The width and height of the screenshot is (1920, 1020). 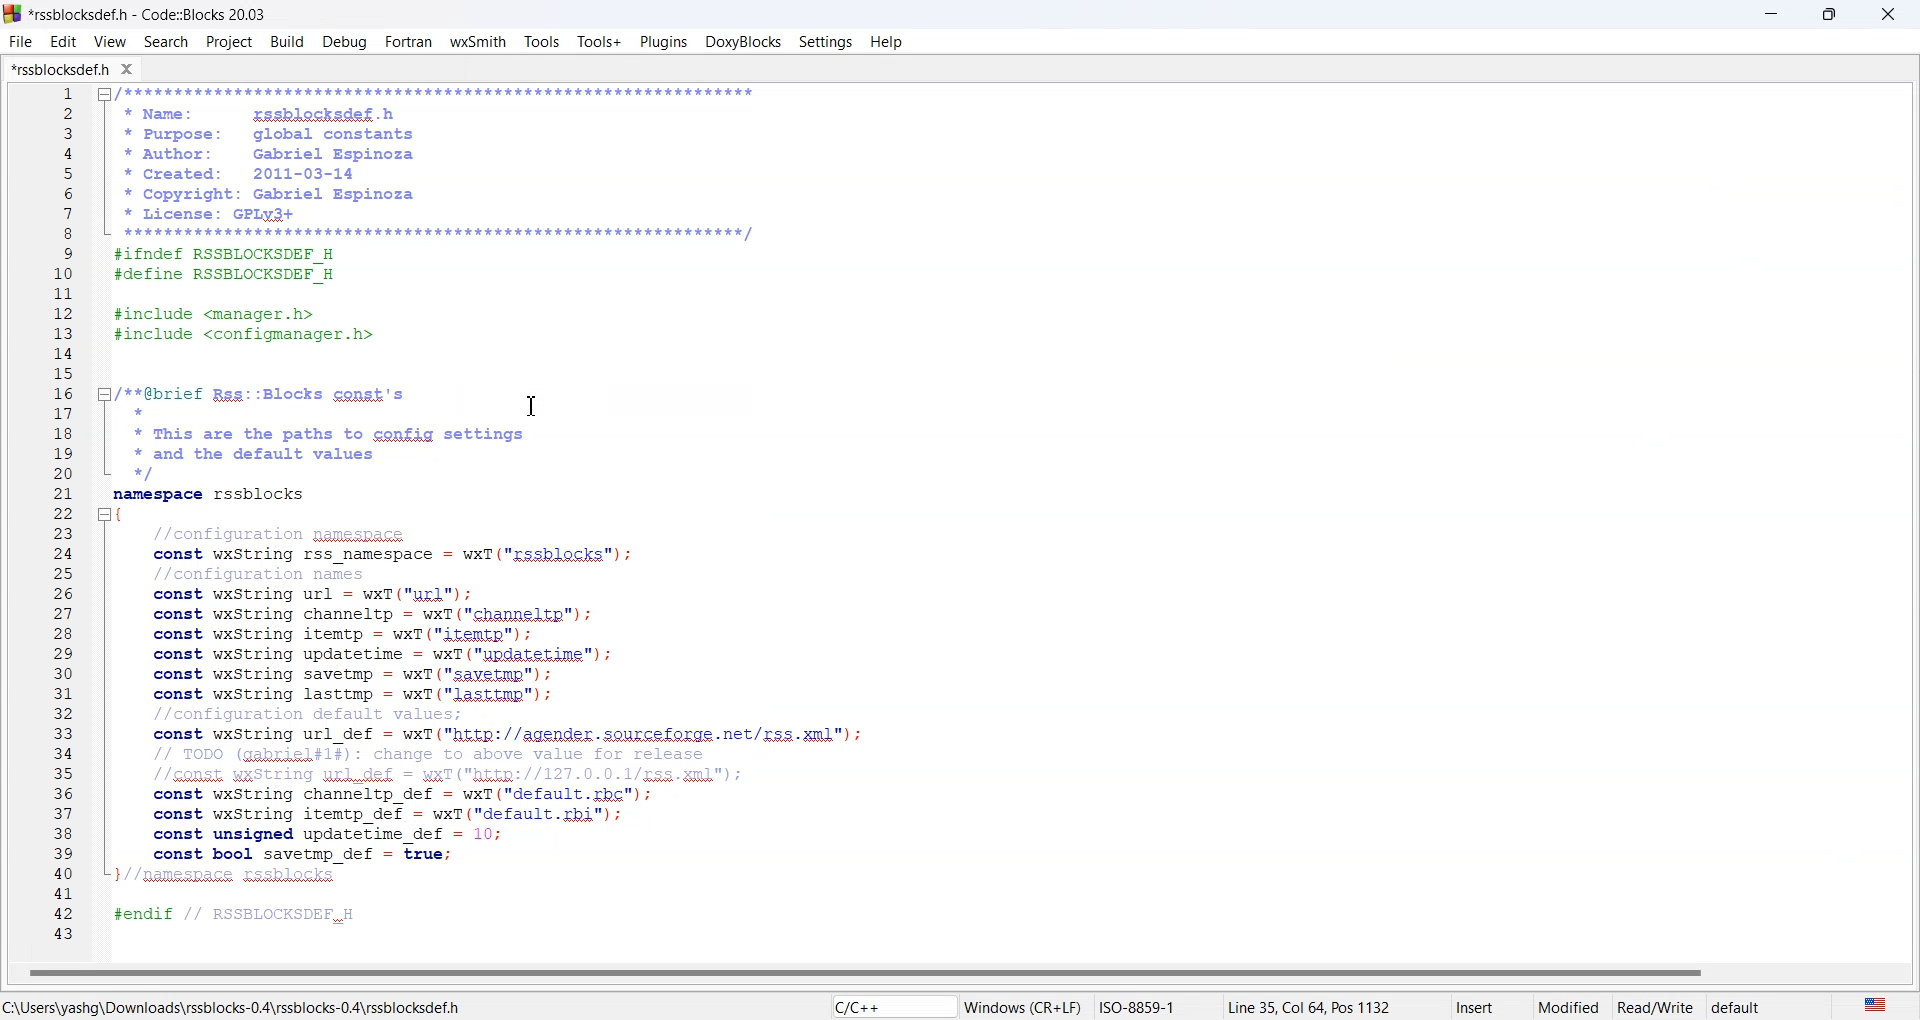 What do you see at coordinates (228, 43) in the screenshot?
I see `Project` at bounding box center [228, 43].